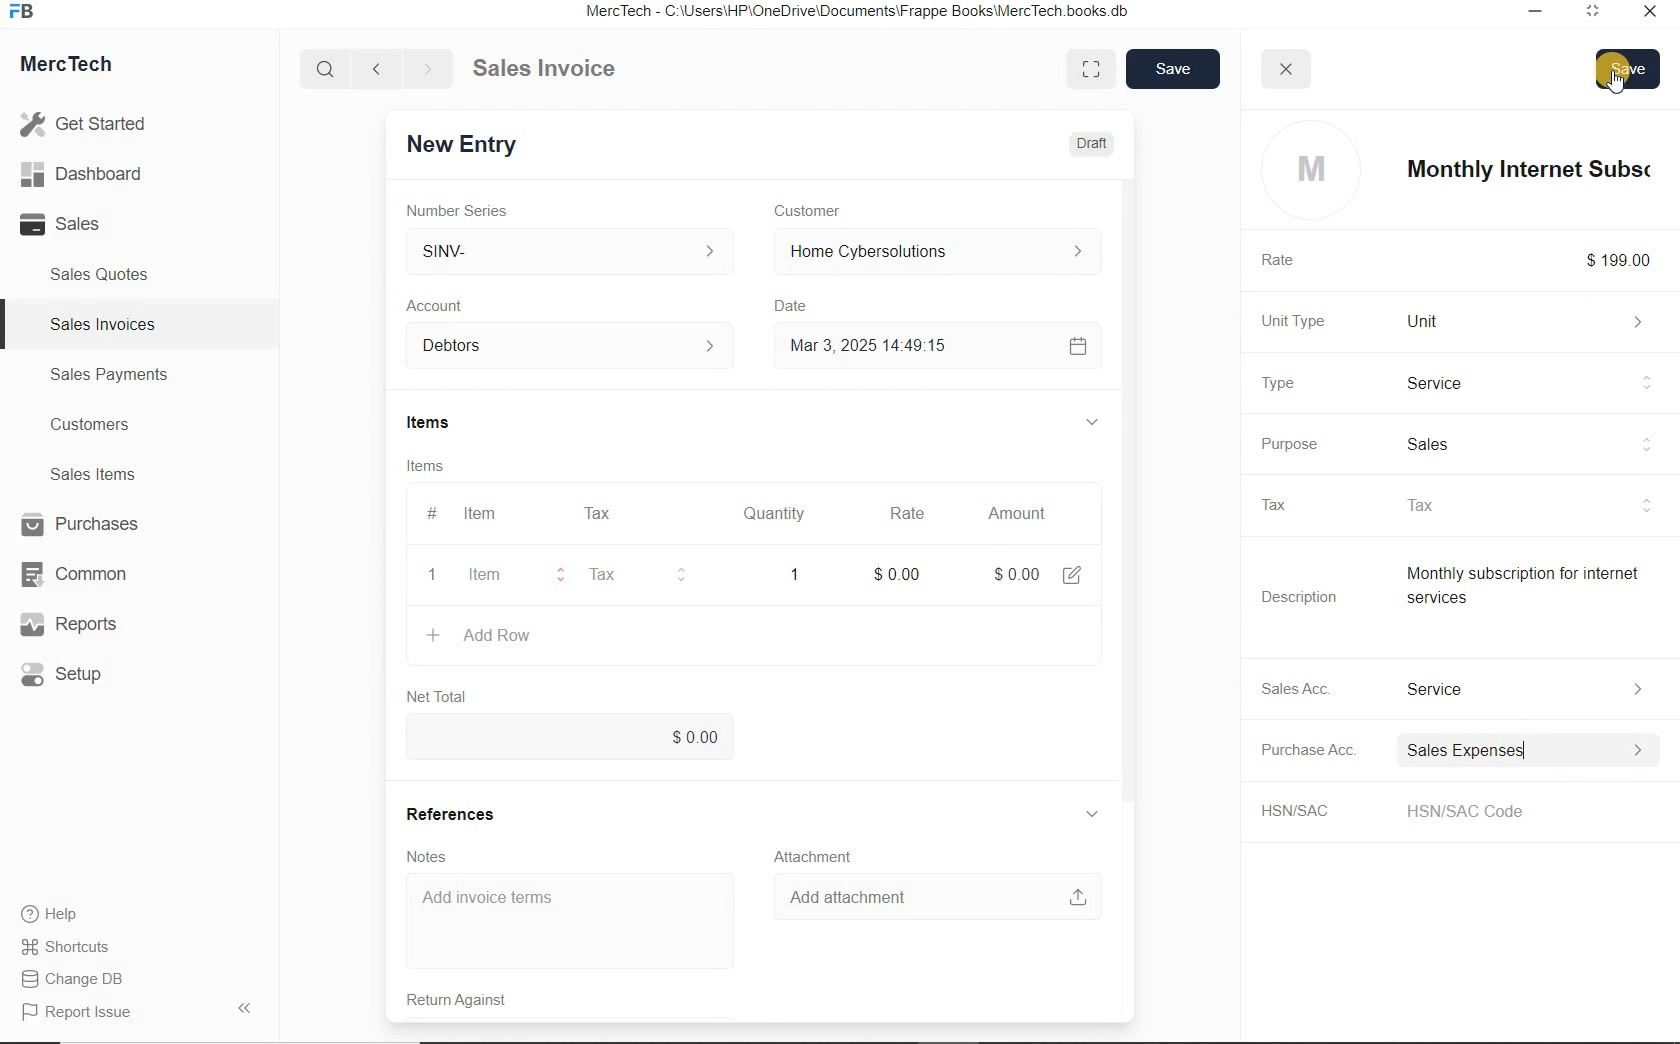 This screenshot has width=1680, height=1044. I want to click on Amount: $0.00, so click(1011, 573).